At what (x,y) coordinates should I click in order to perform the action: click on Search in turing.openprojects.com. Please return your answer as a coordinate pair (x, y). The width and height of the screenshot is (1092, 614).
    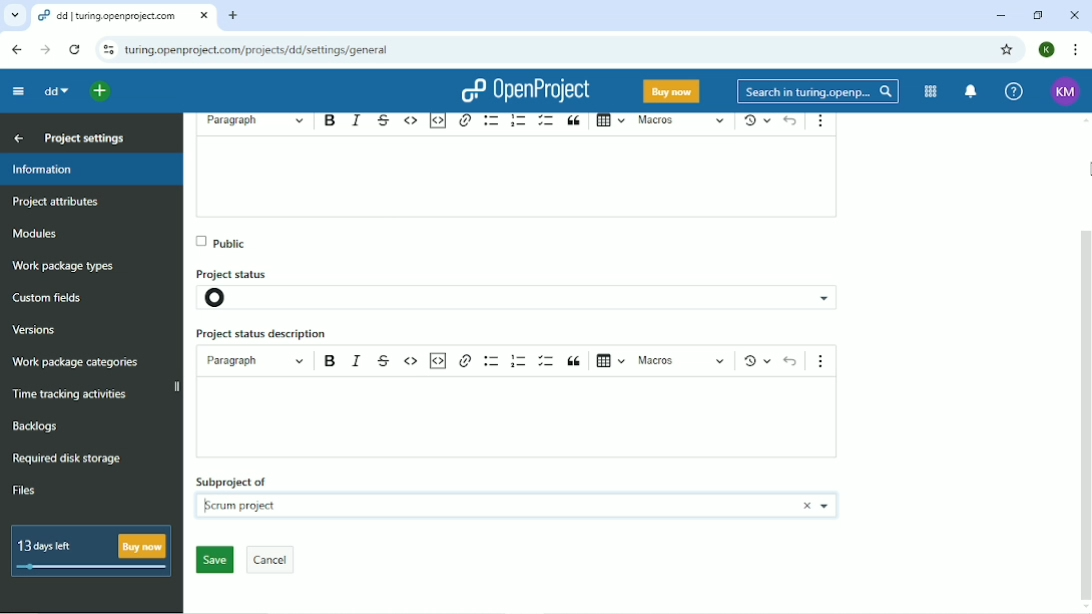
    Looking at the image, I should click on (818, 92).